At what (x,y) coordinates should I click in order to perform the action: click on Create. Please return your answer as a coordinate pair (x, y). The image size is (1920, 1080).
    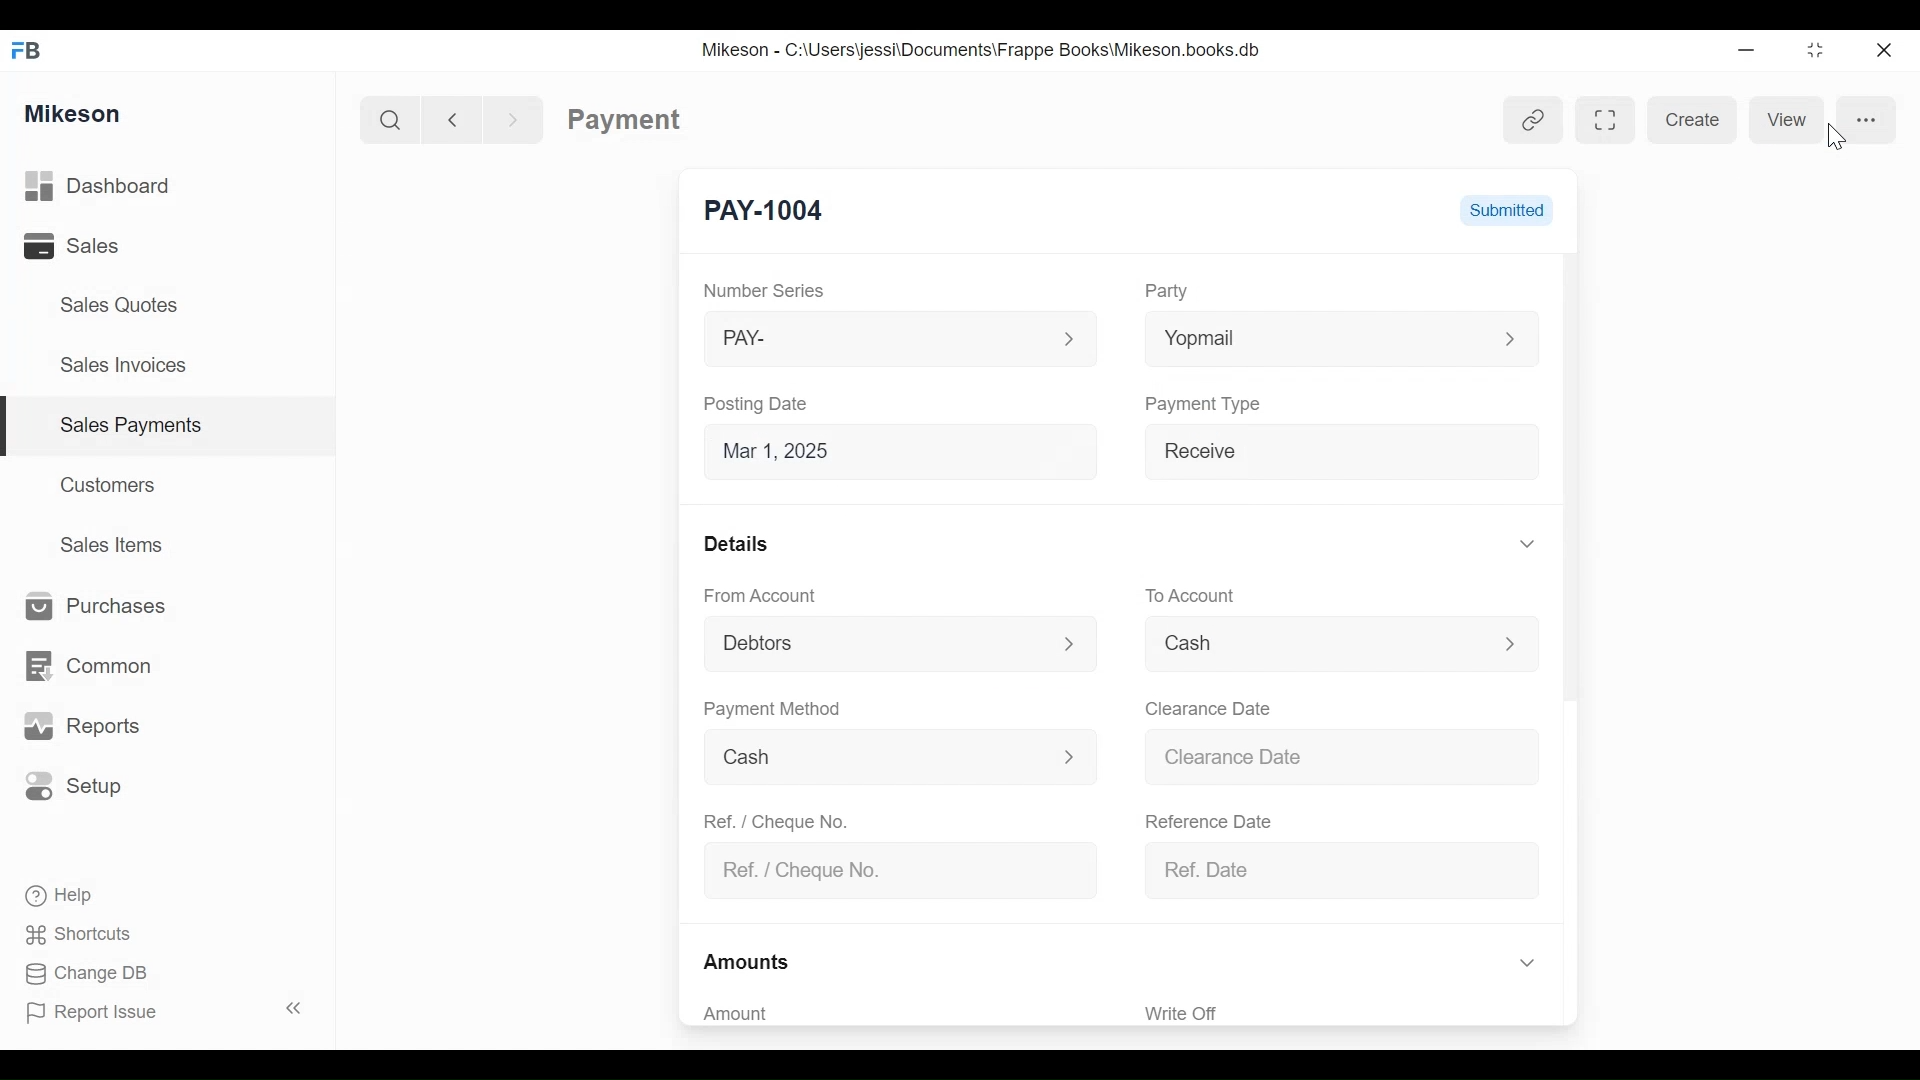
    Looking at the image, I should click on (1692, 118).